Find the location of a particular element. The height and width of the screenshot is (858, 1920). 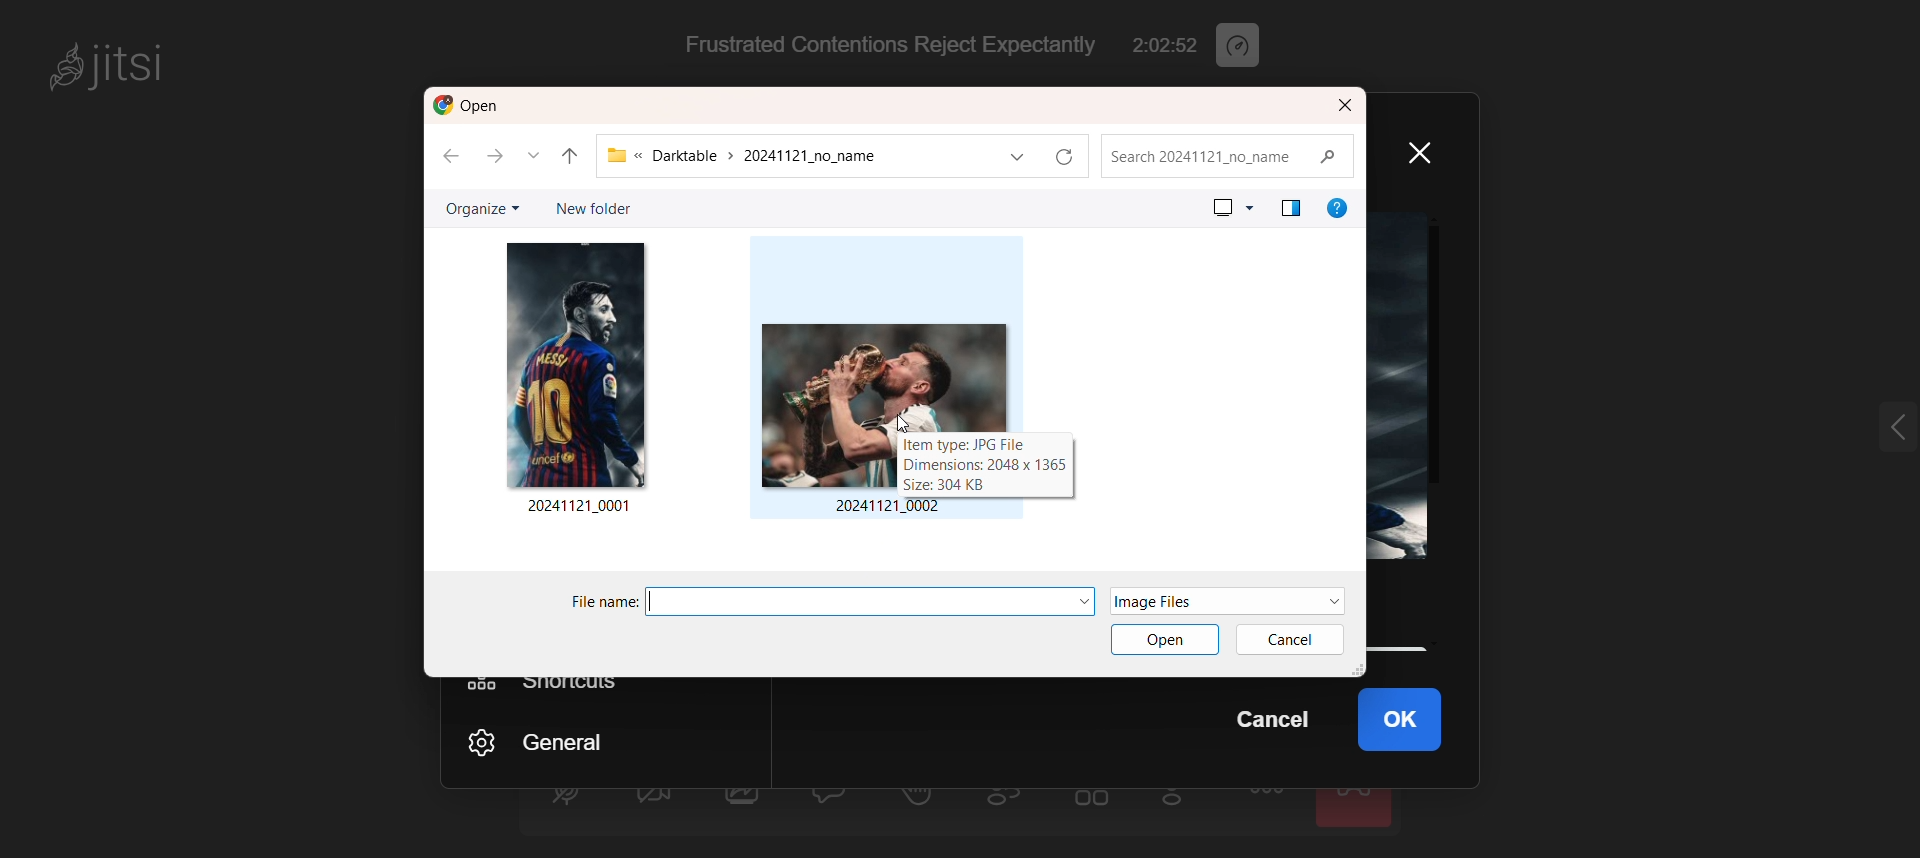

file name is located at coordinates (600, 603).